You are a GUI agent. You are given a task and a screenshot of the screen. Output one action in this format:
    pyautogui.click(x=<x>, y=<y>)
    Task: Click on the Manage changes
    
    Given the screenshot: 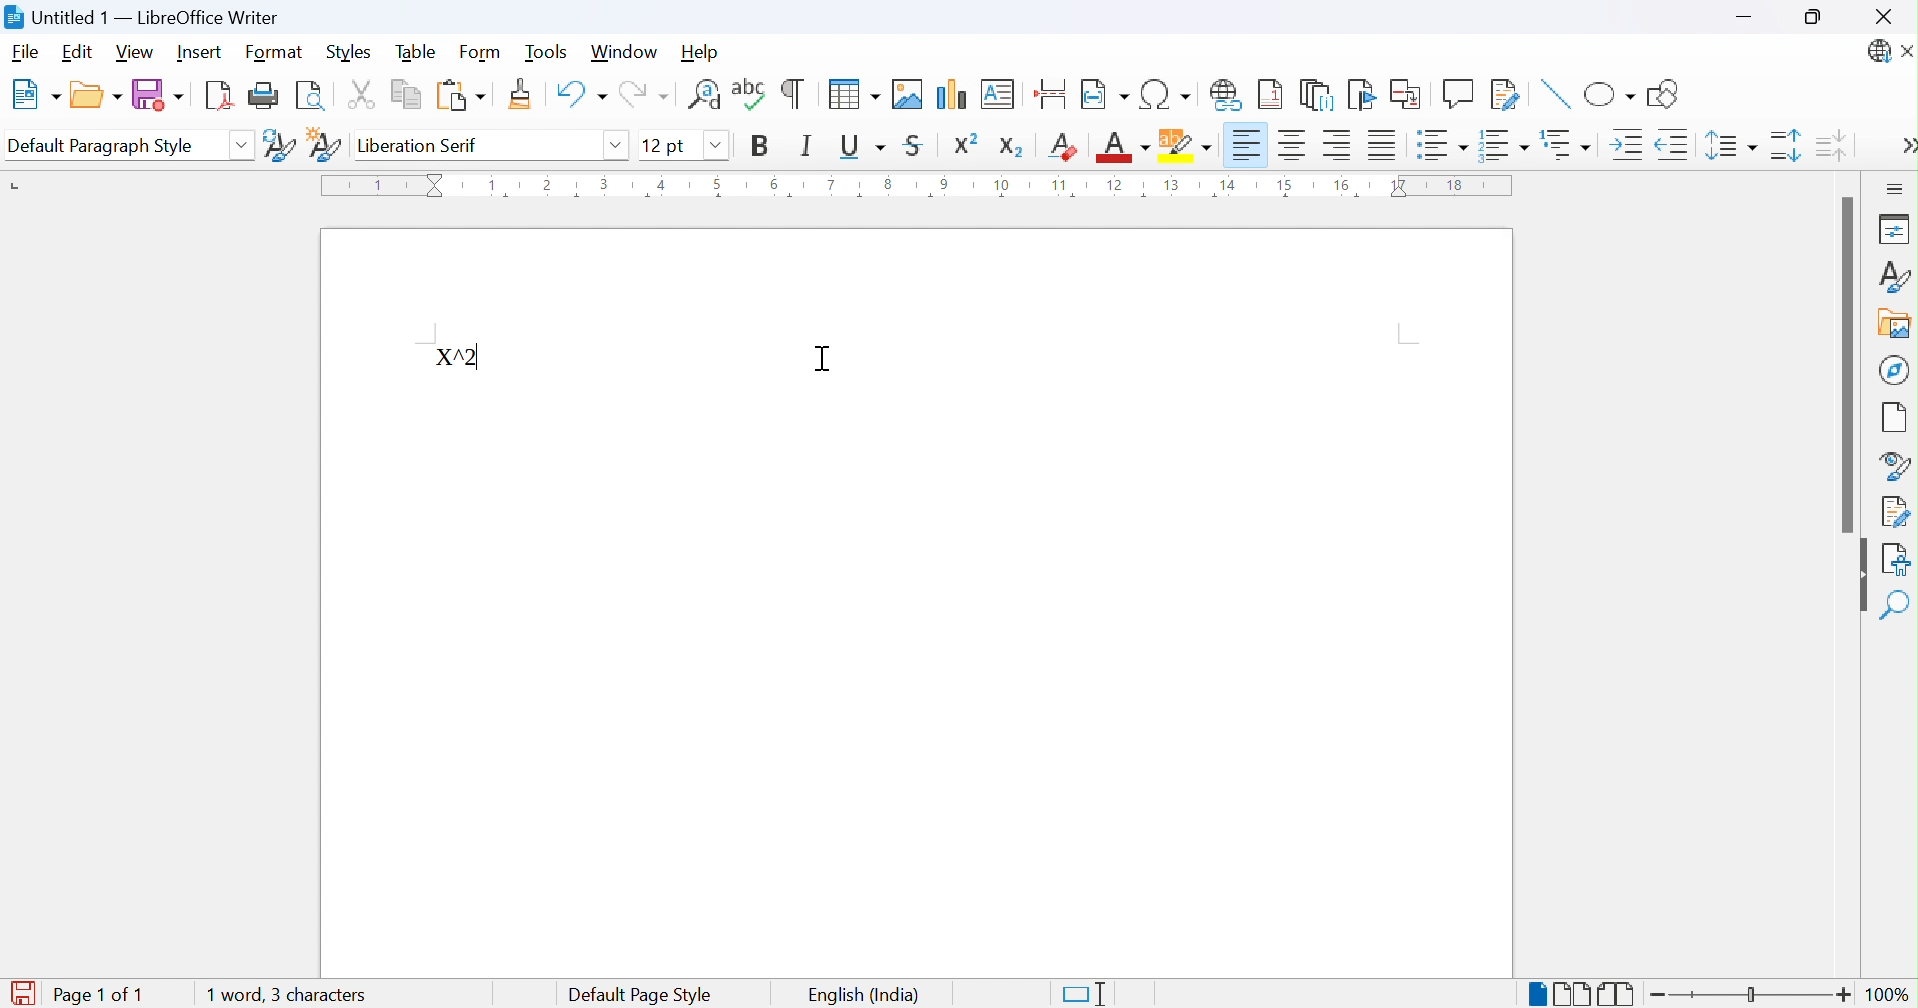 What is the action you would take?
    pyautogui.click(x=1895, y=513)
    